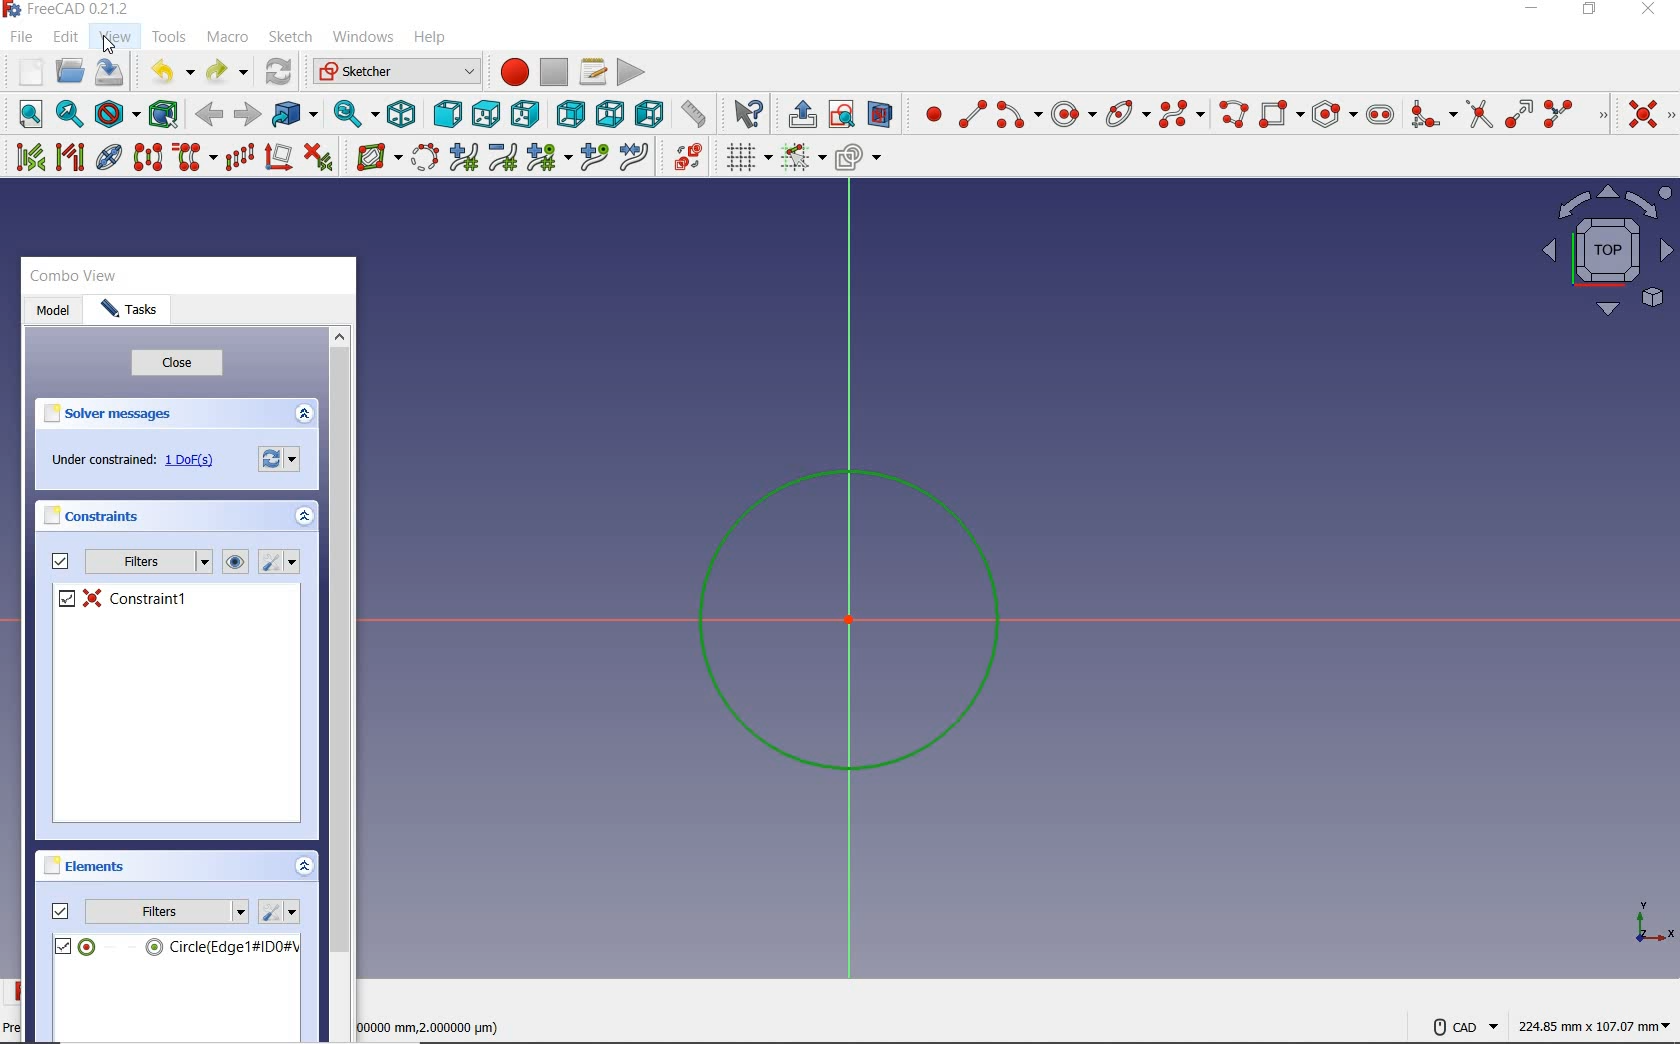 The image size is (1680, 1044). Describe the element at coordinates (1652, 922) in the screenshot. I see `coordinate` at that location.